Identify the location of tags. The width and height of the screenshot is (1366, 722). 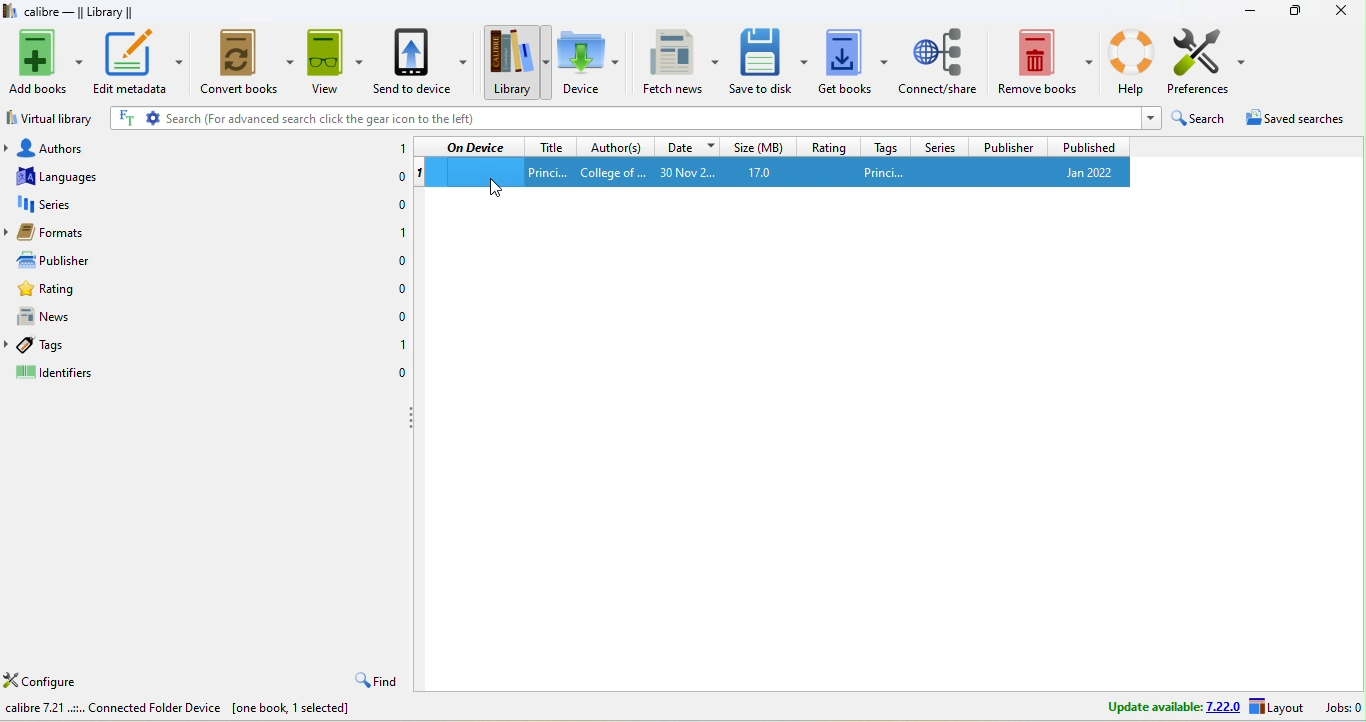
(63, 343).